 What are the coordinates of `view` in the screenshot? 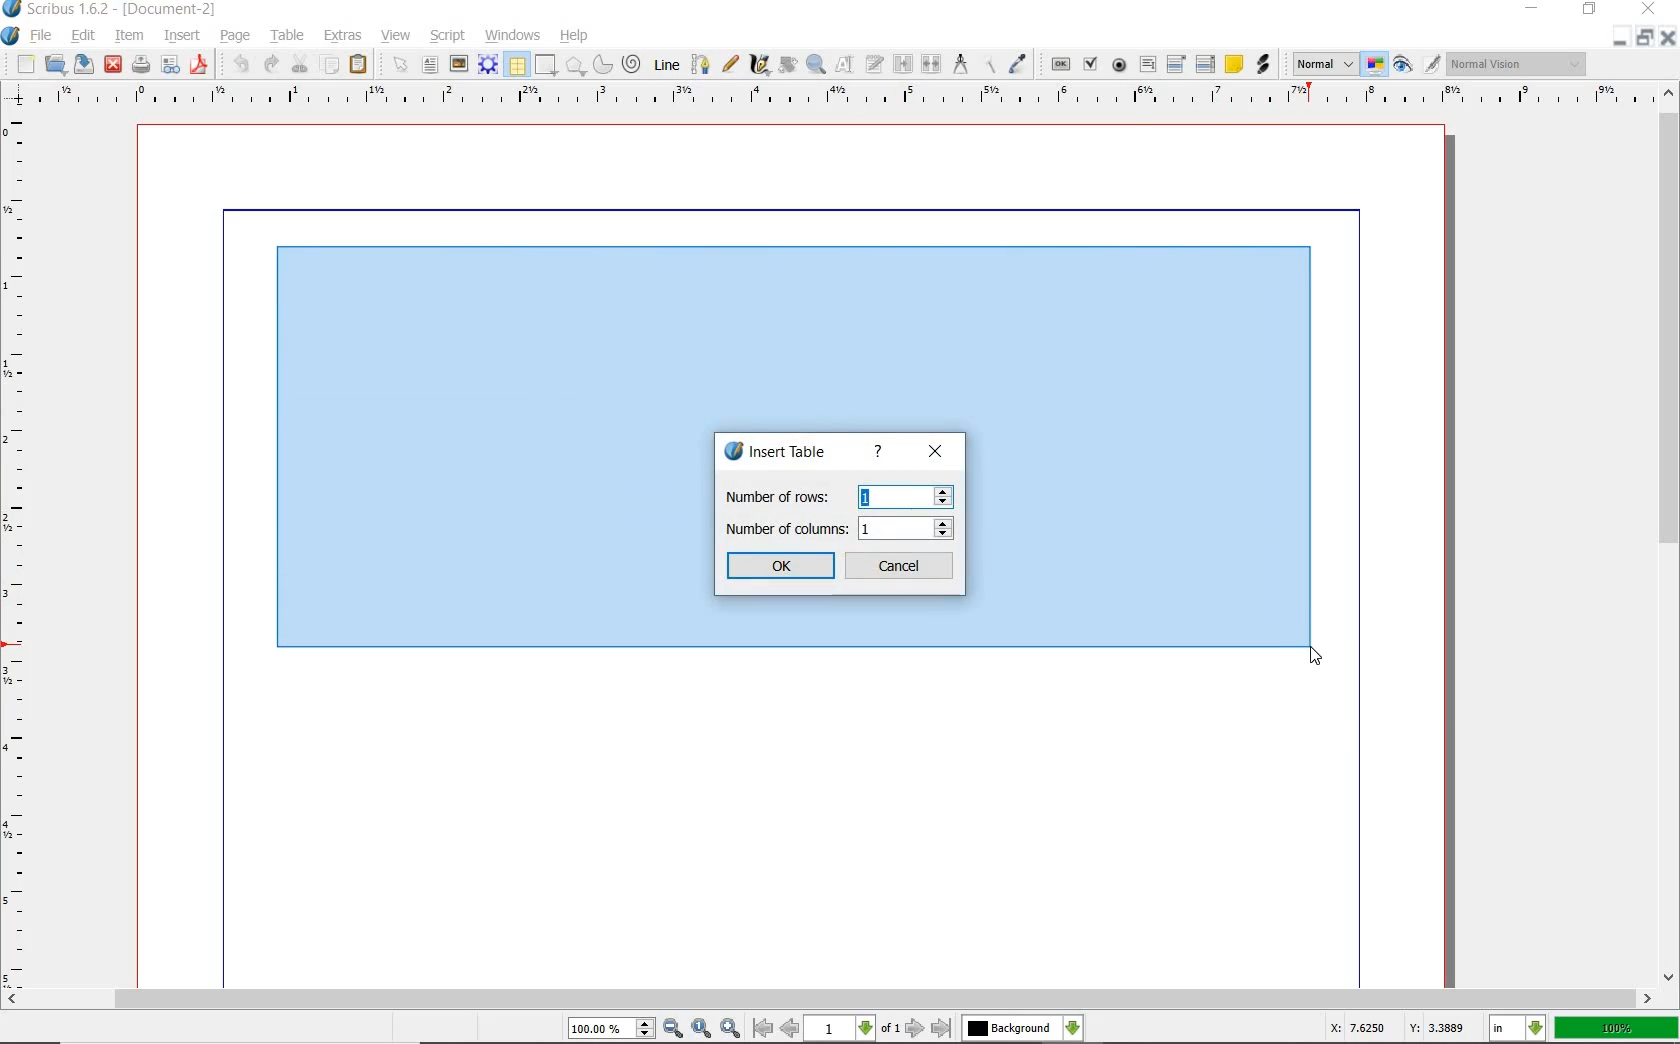 It's located at (396, 38).